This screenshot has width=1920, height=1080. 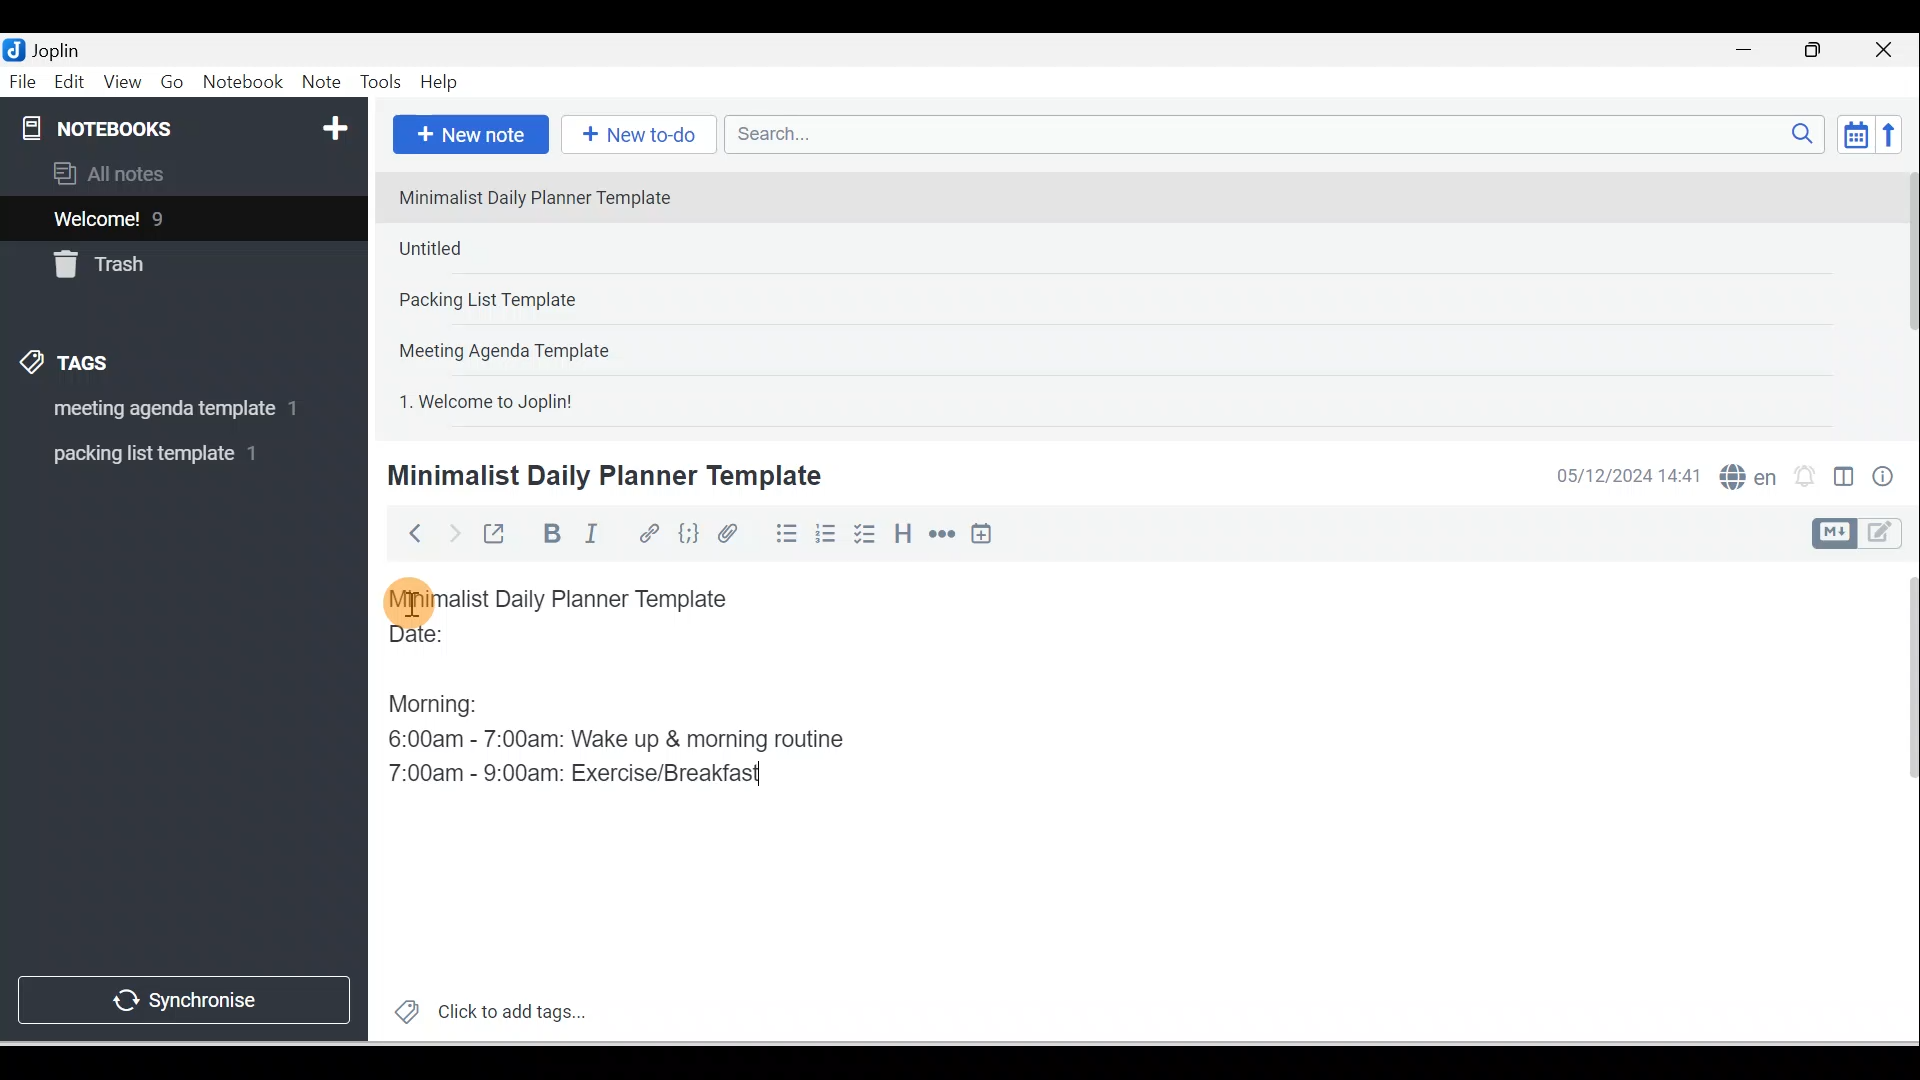 What do you see at coordinates (647, 535) in the screenshot?
I see `Hyperlink` at bounding box center [647, 535].